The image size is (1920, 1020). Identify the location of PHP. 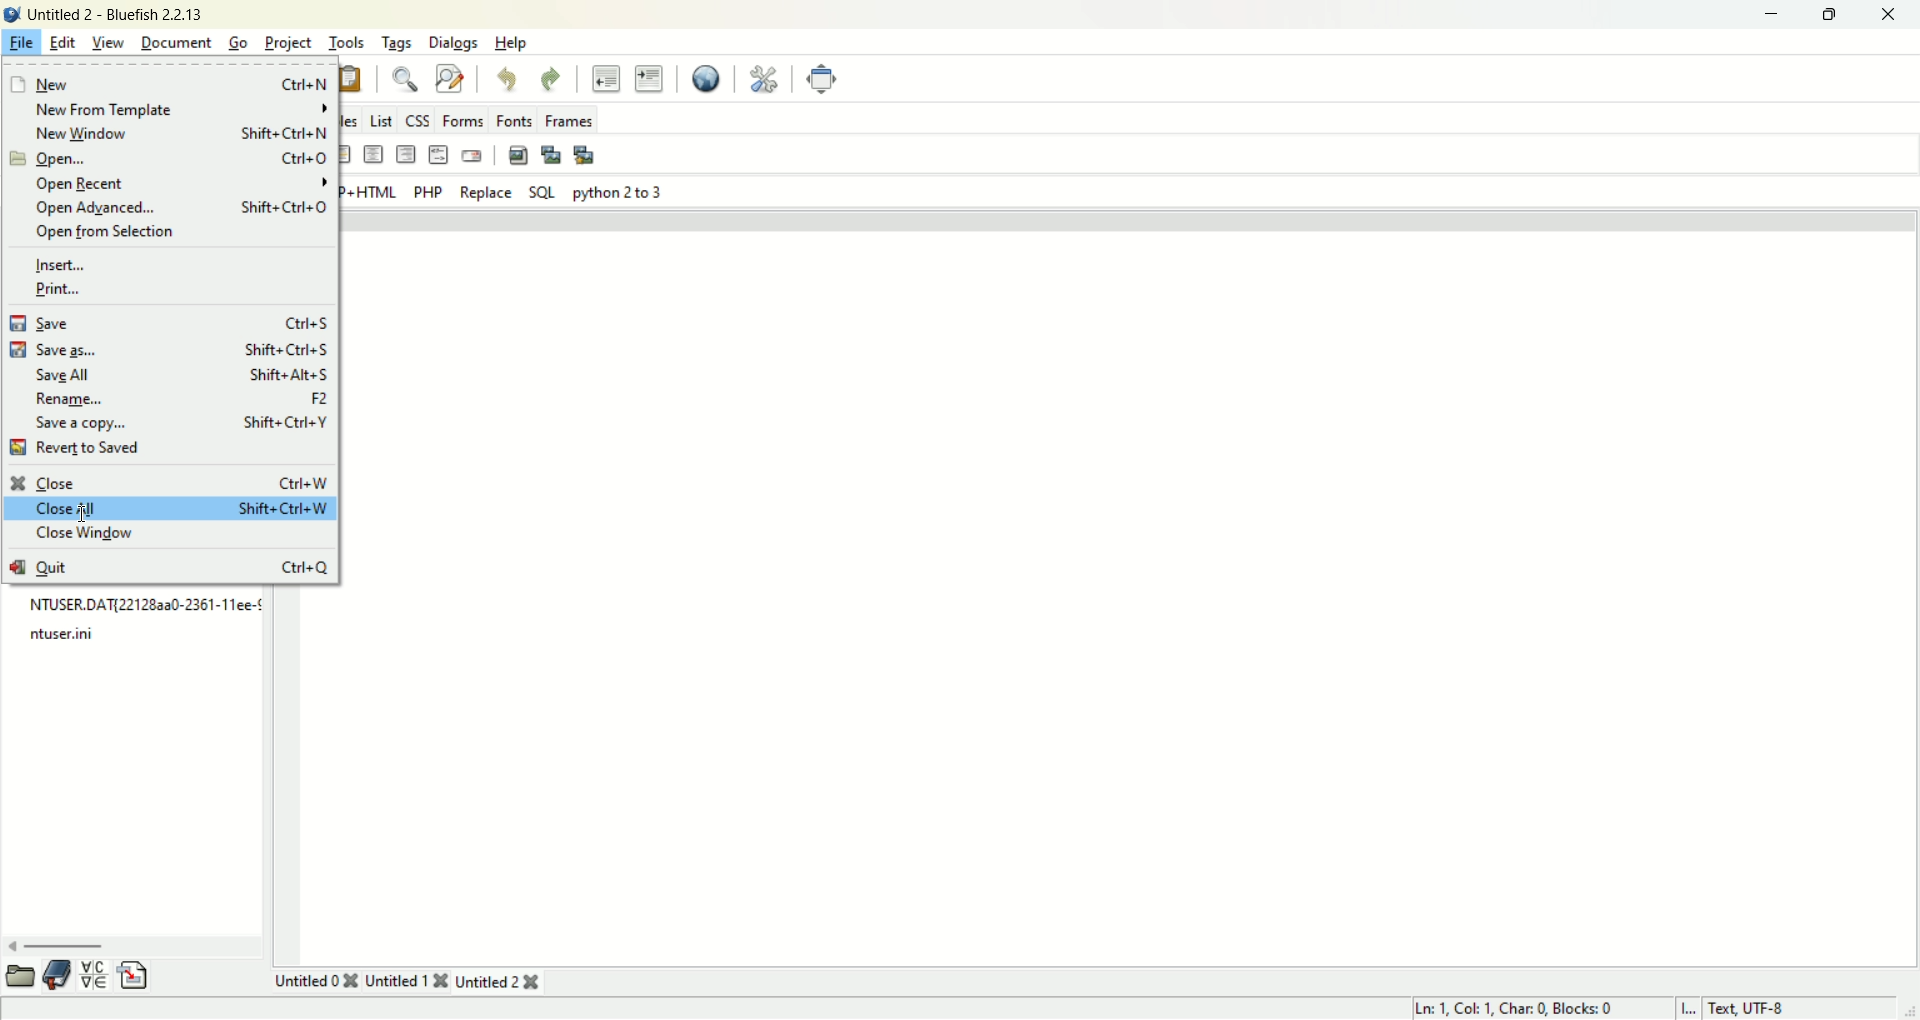
(428, 192).